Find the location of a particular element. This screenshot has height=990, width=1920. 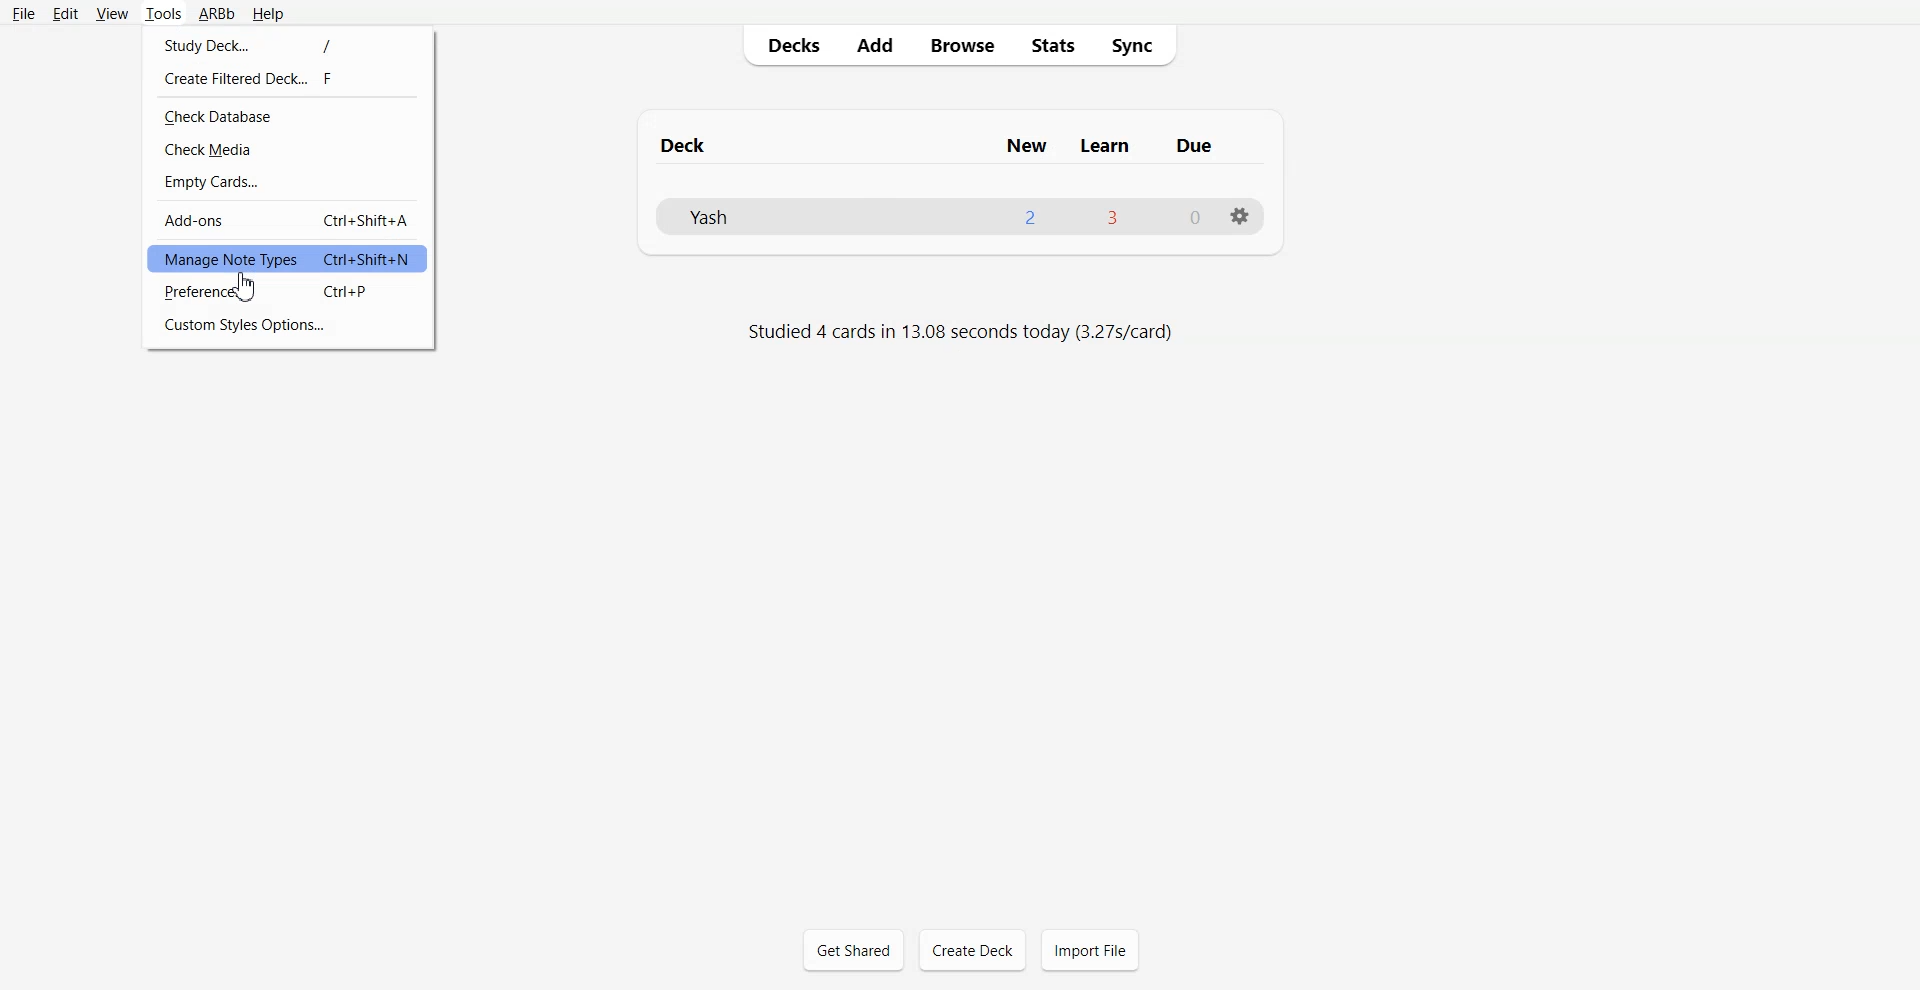

View is located at coordinates (112, 14).